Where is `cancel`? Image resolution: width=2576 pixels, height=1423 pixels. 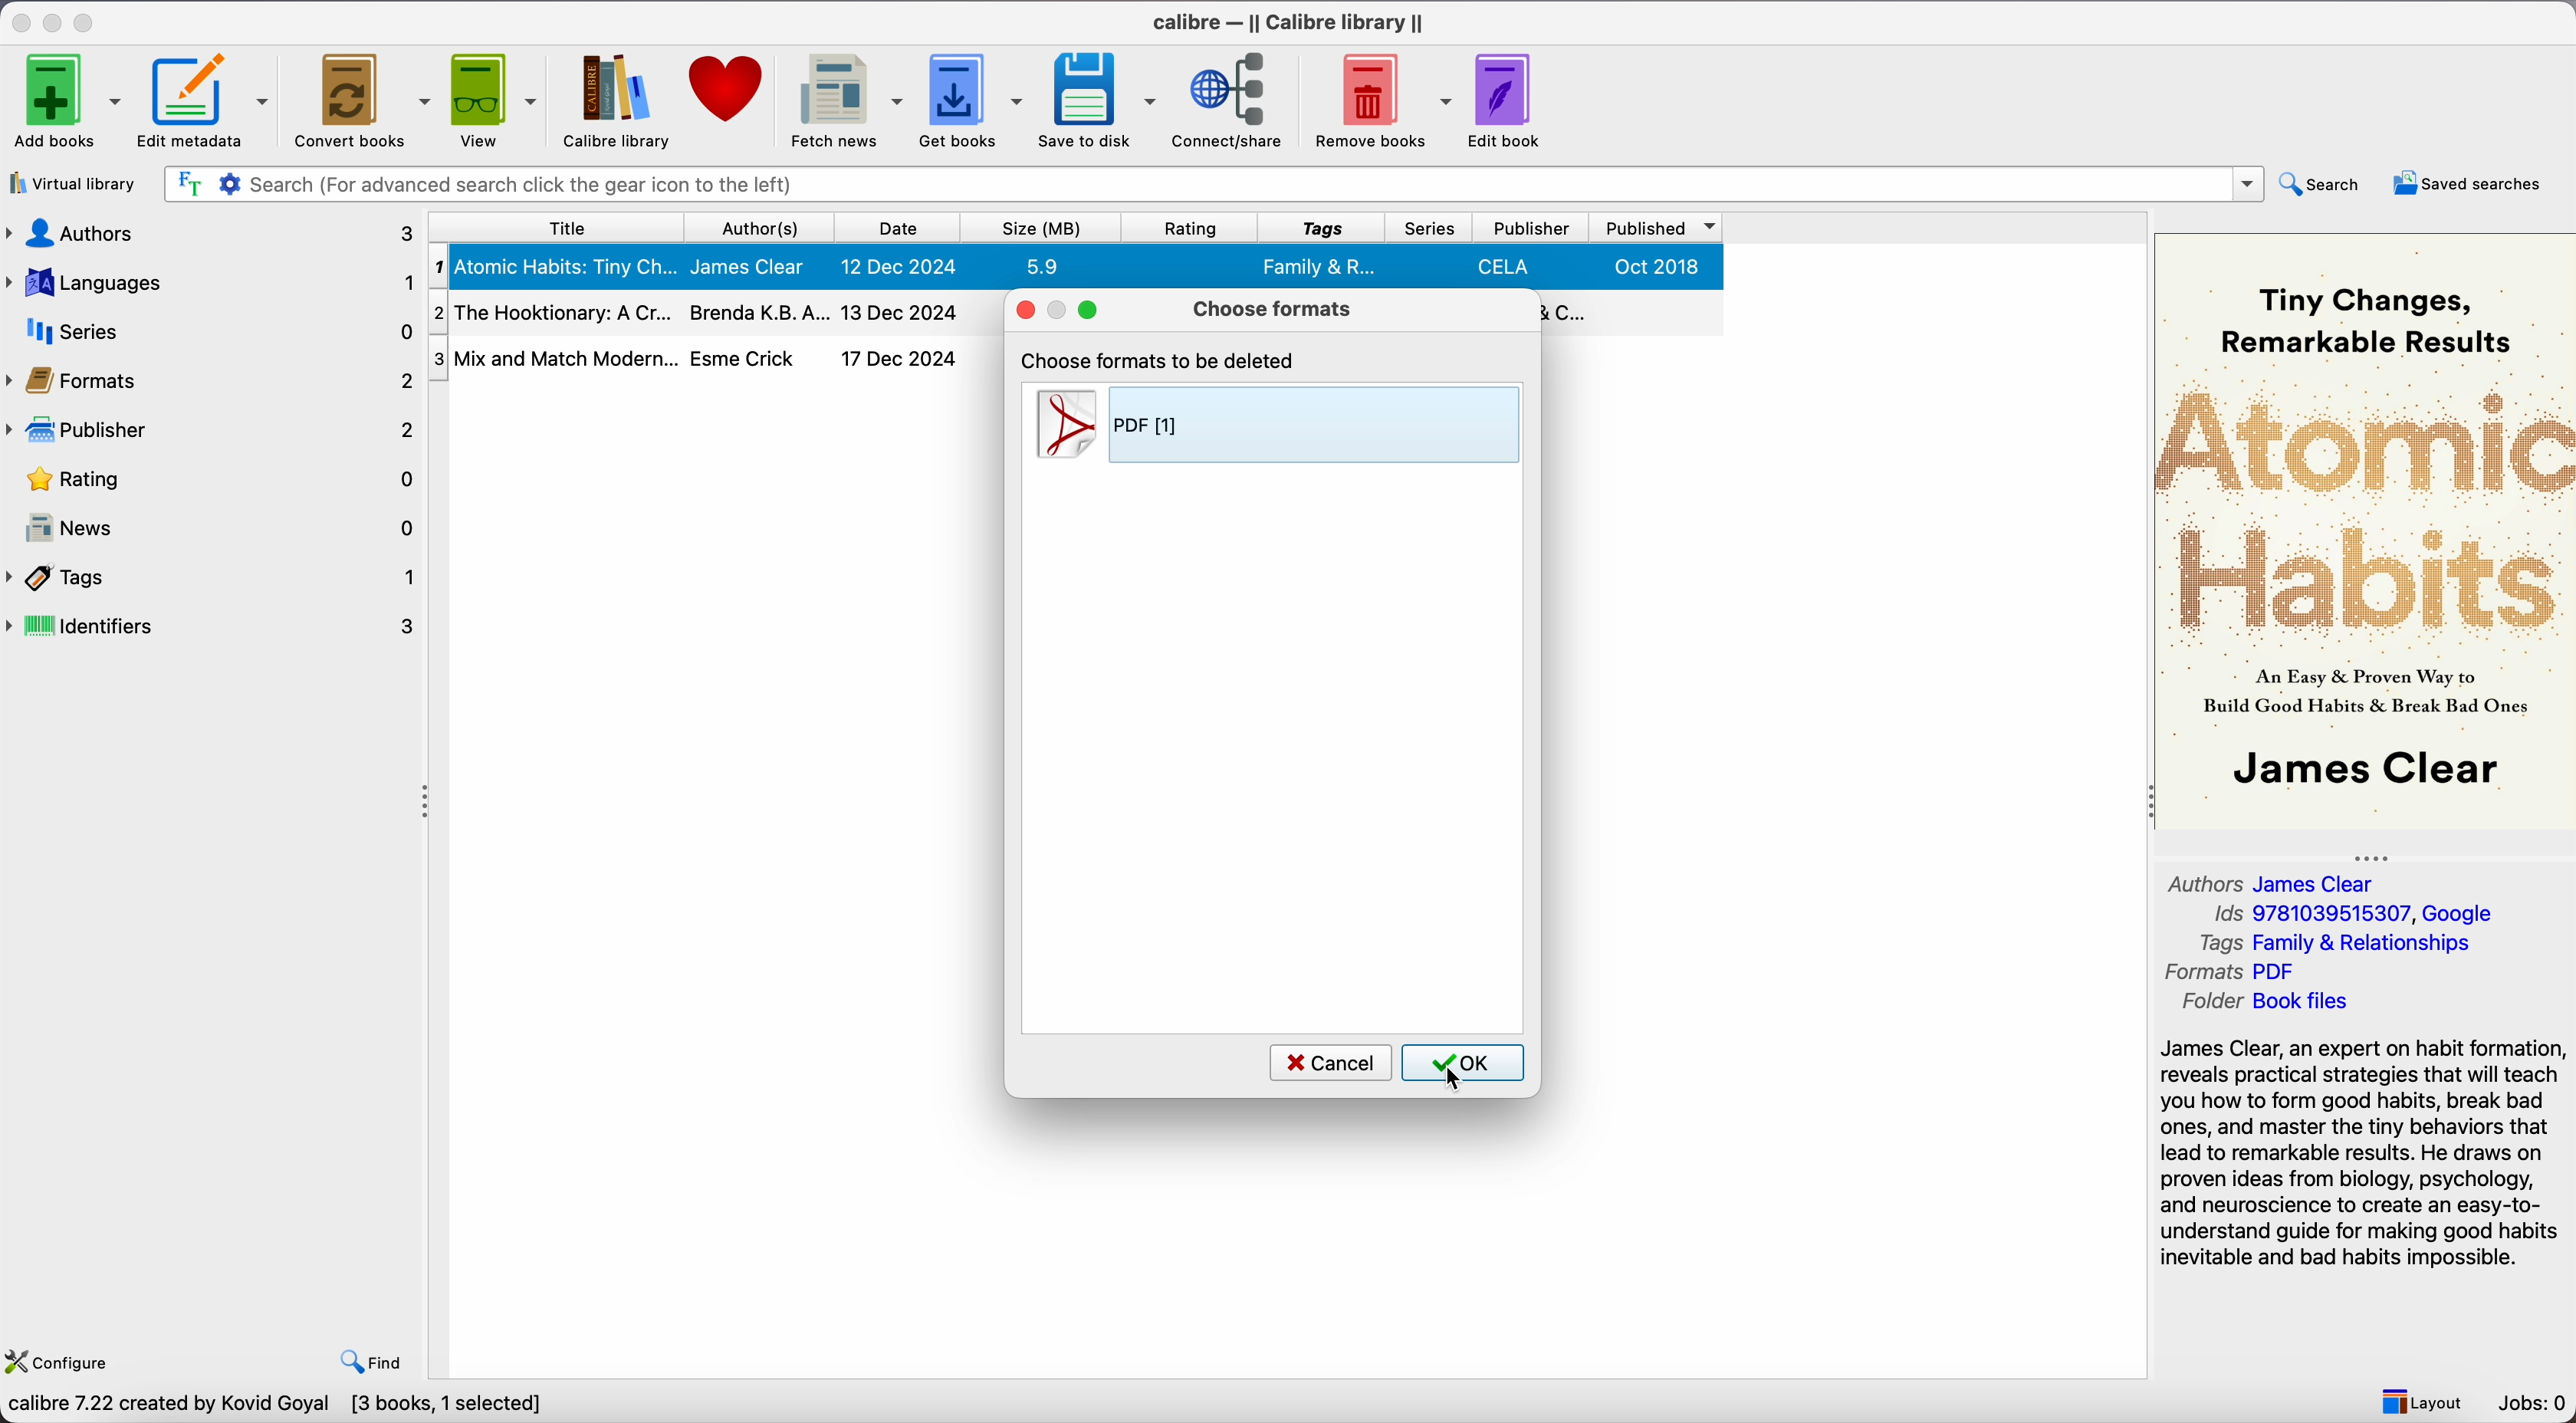 cancel is located at coordinates (1333, 1063).